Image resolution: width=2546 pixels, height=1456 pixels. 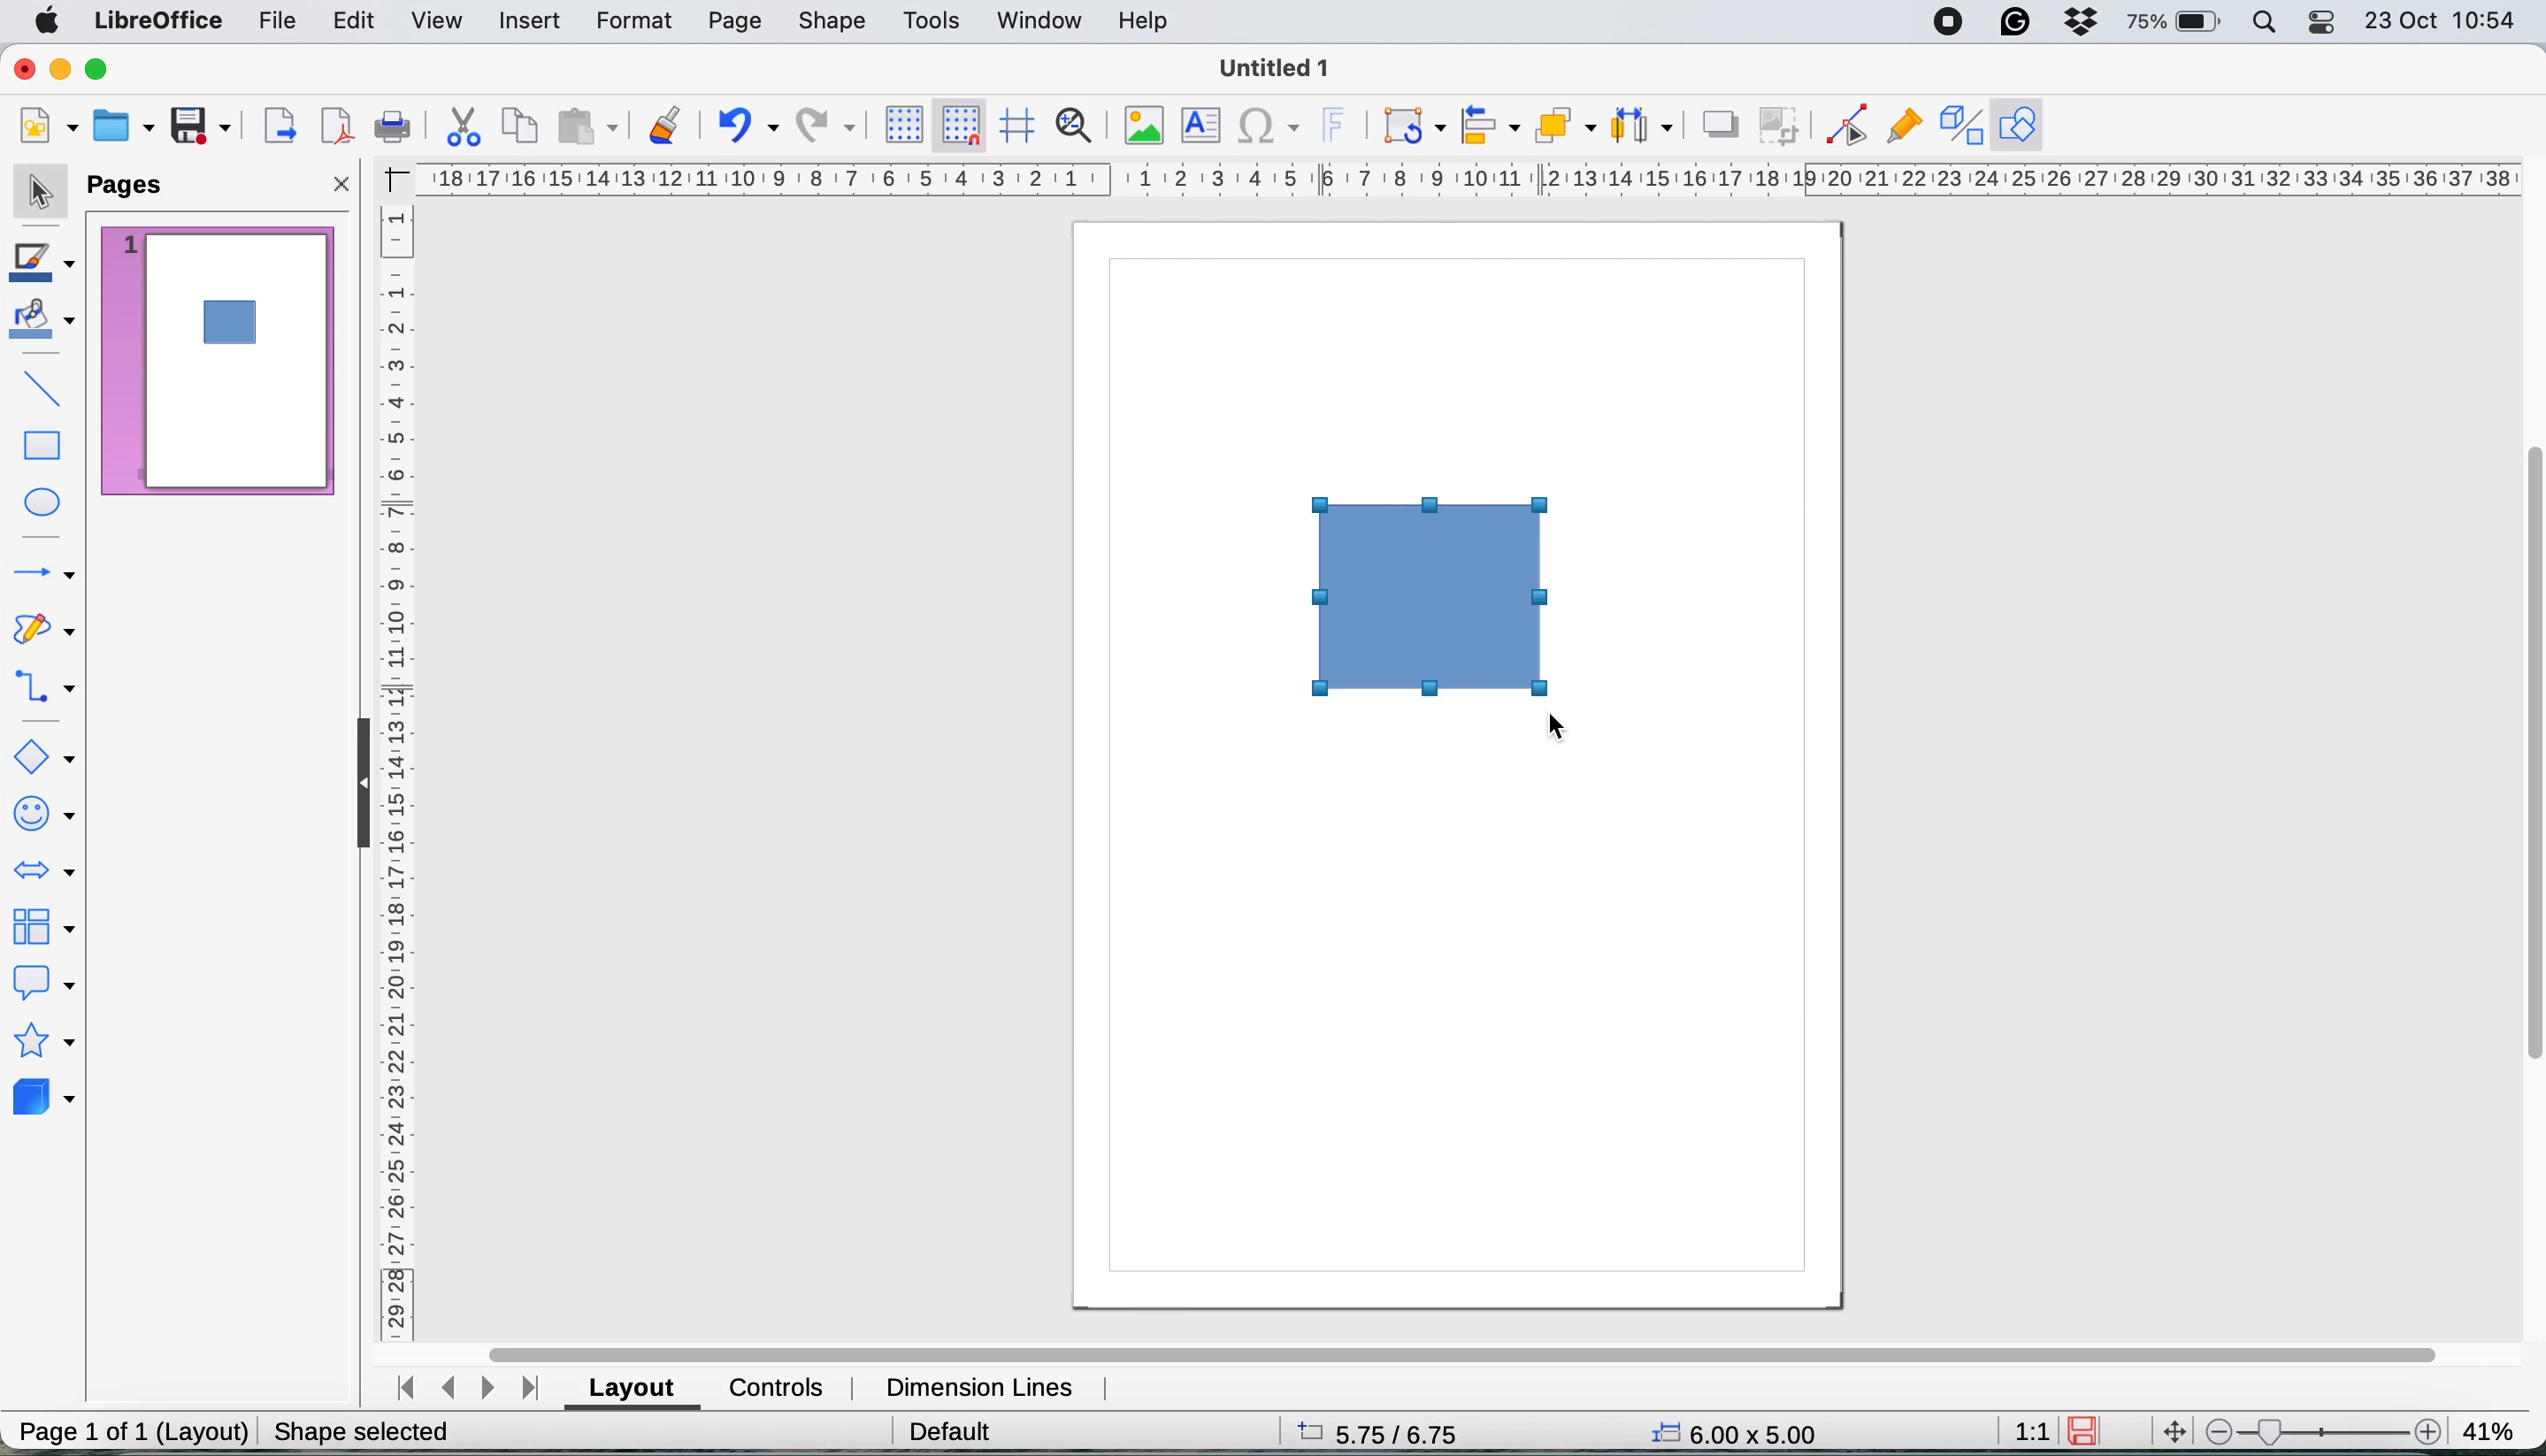 I want to click on export directly as pdf, so click(x=338, y=127).